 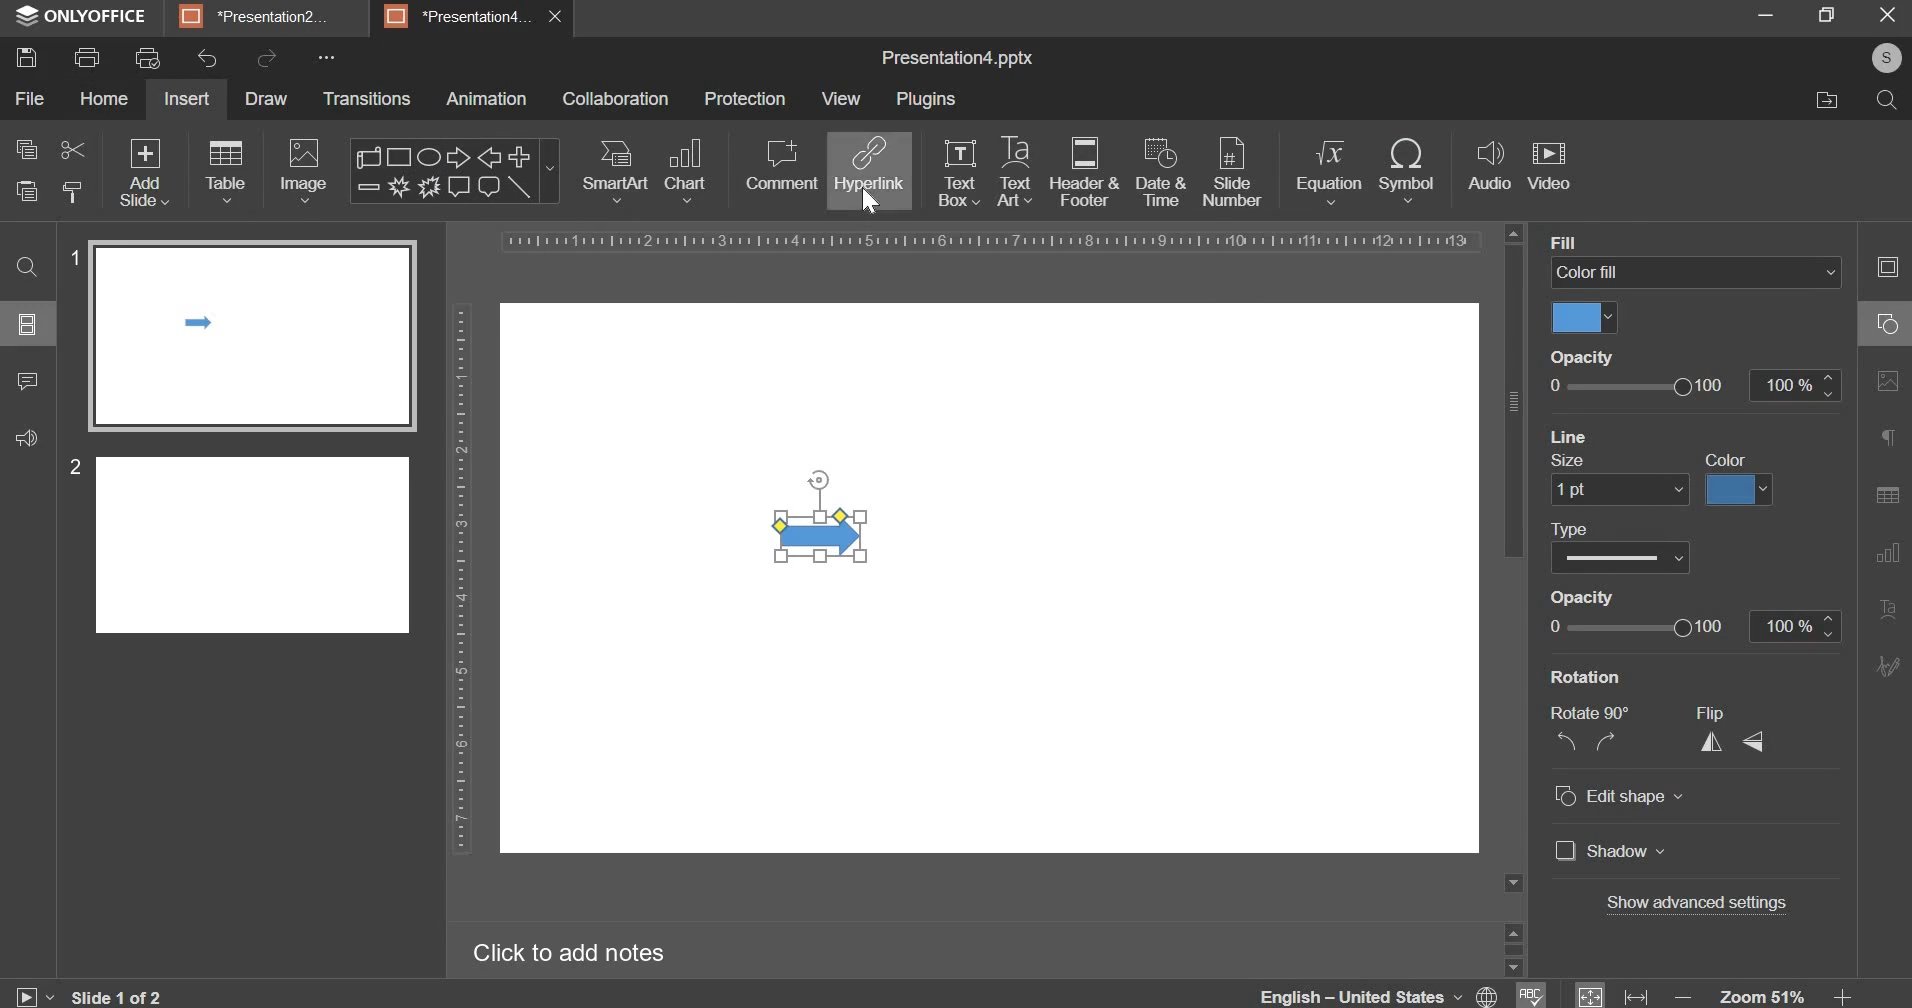 I want to click on INLYOFFICE, so click(x=88, y=16).